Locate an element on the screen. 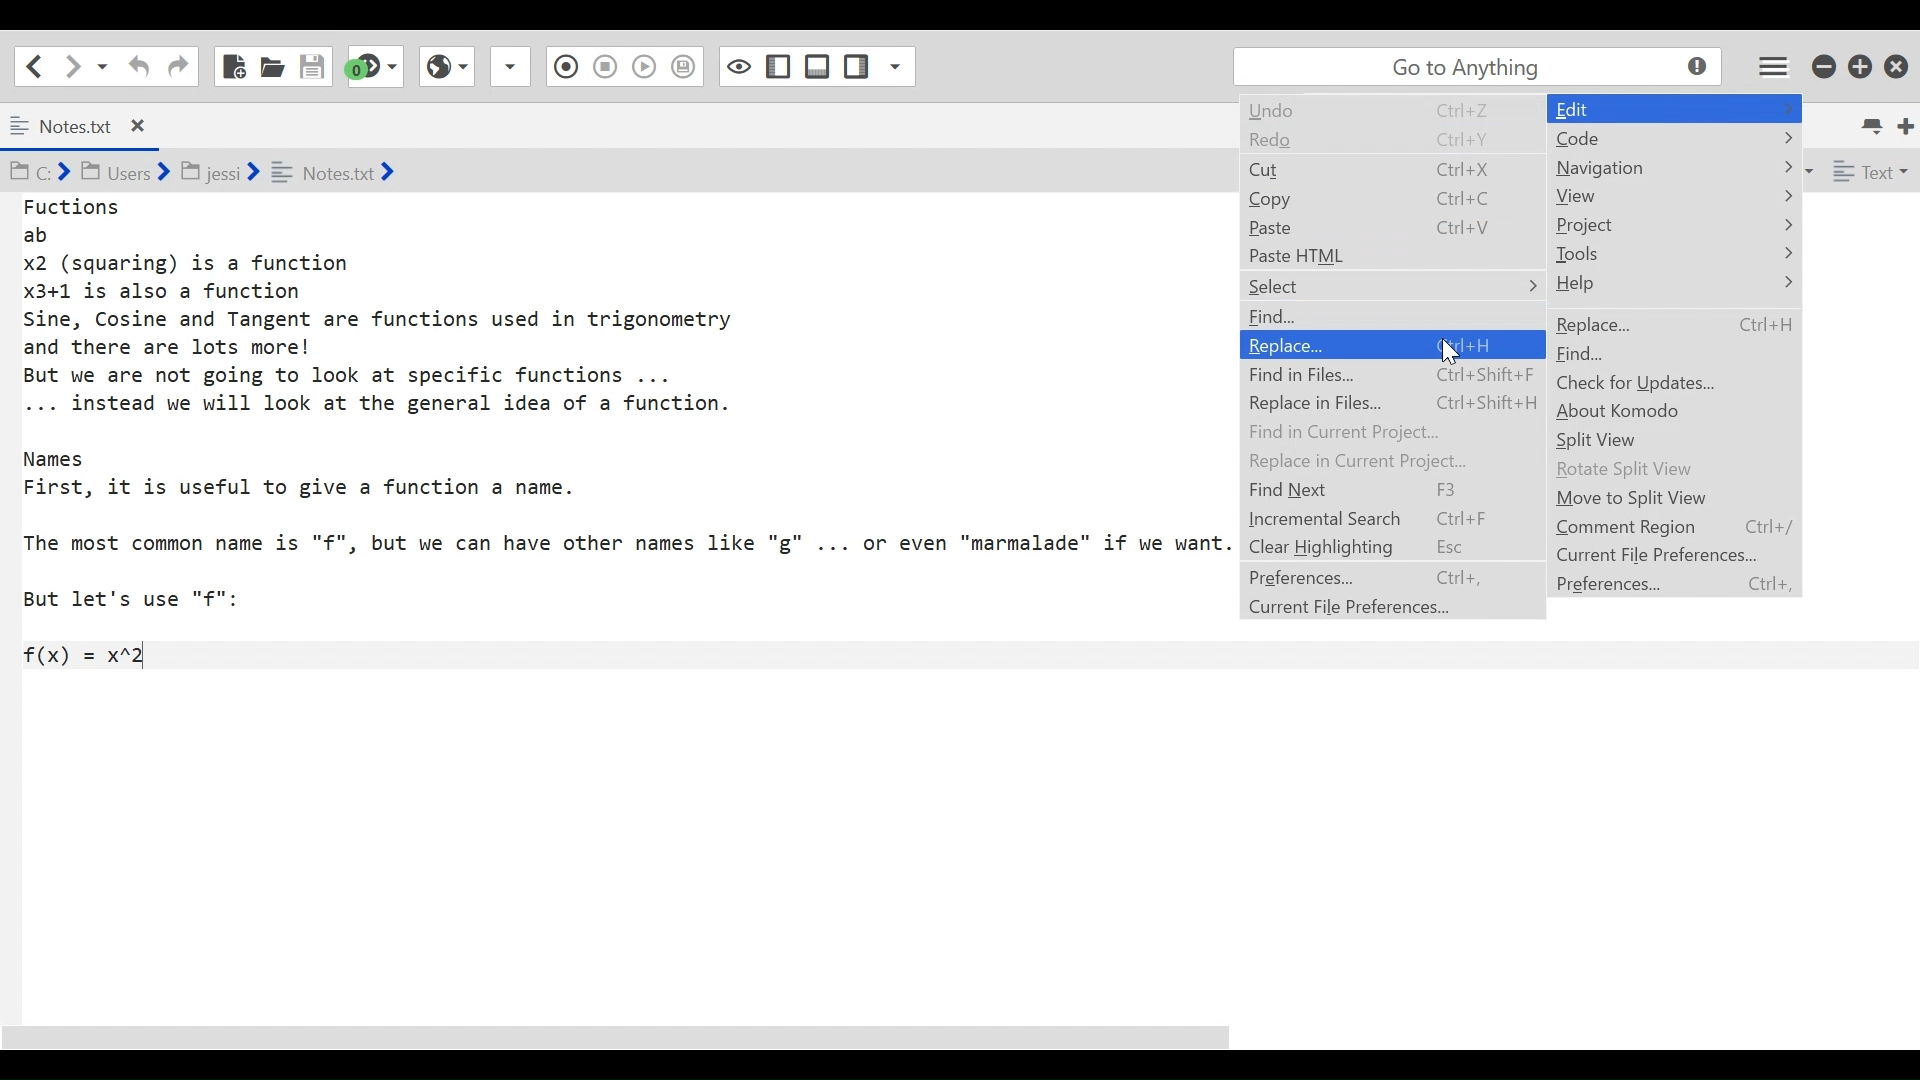 The width and height of the screenshot is (1920, 1080). Find in Files is located at coordinates (1390, 373).